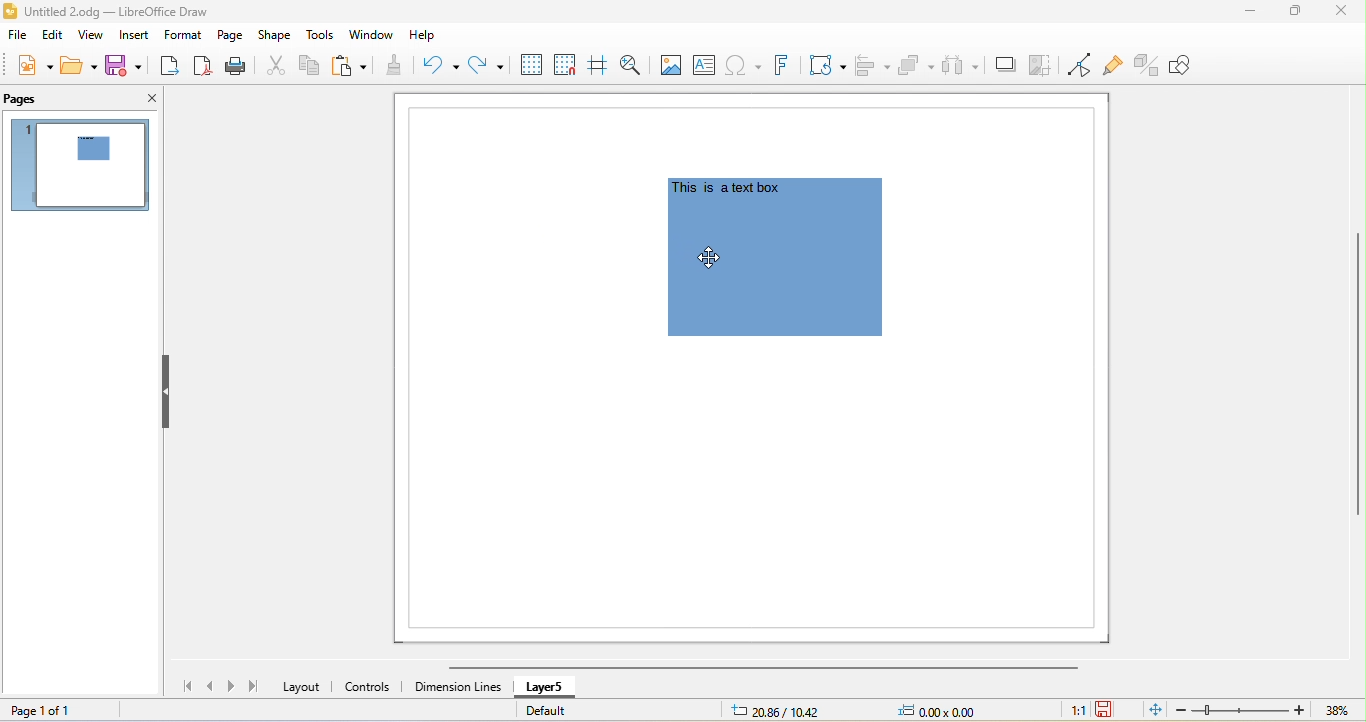 The image size is (1366, 722). I want to click on click to save the document, so click(1104, 710).